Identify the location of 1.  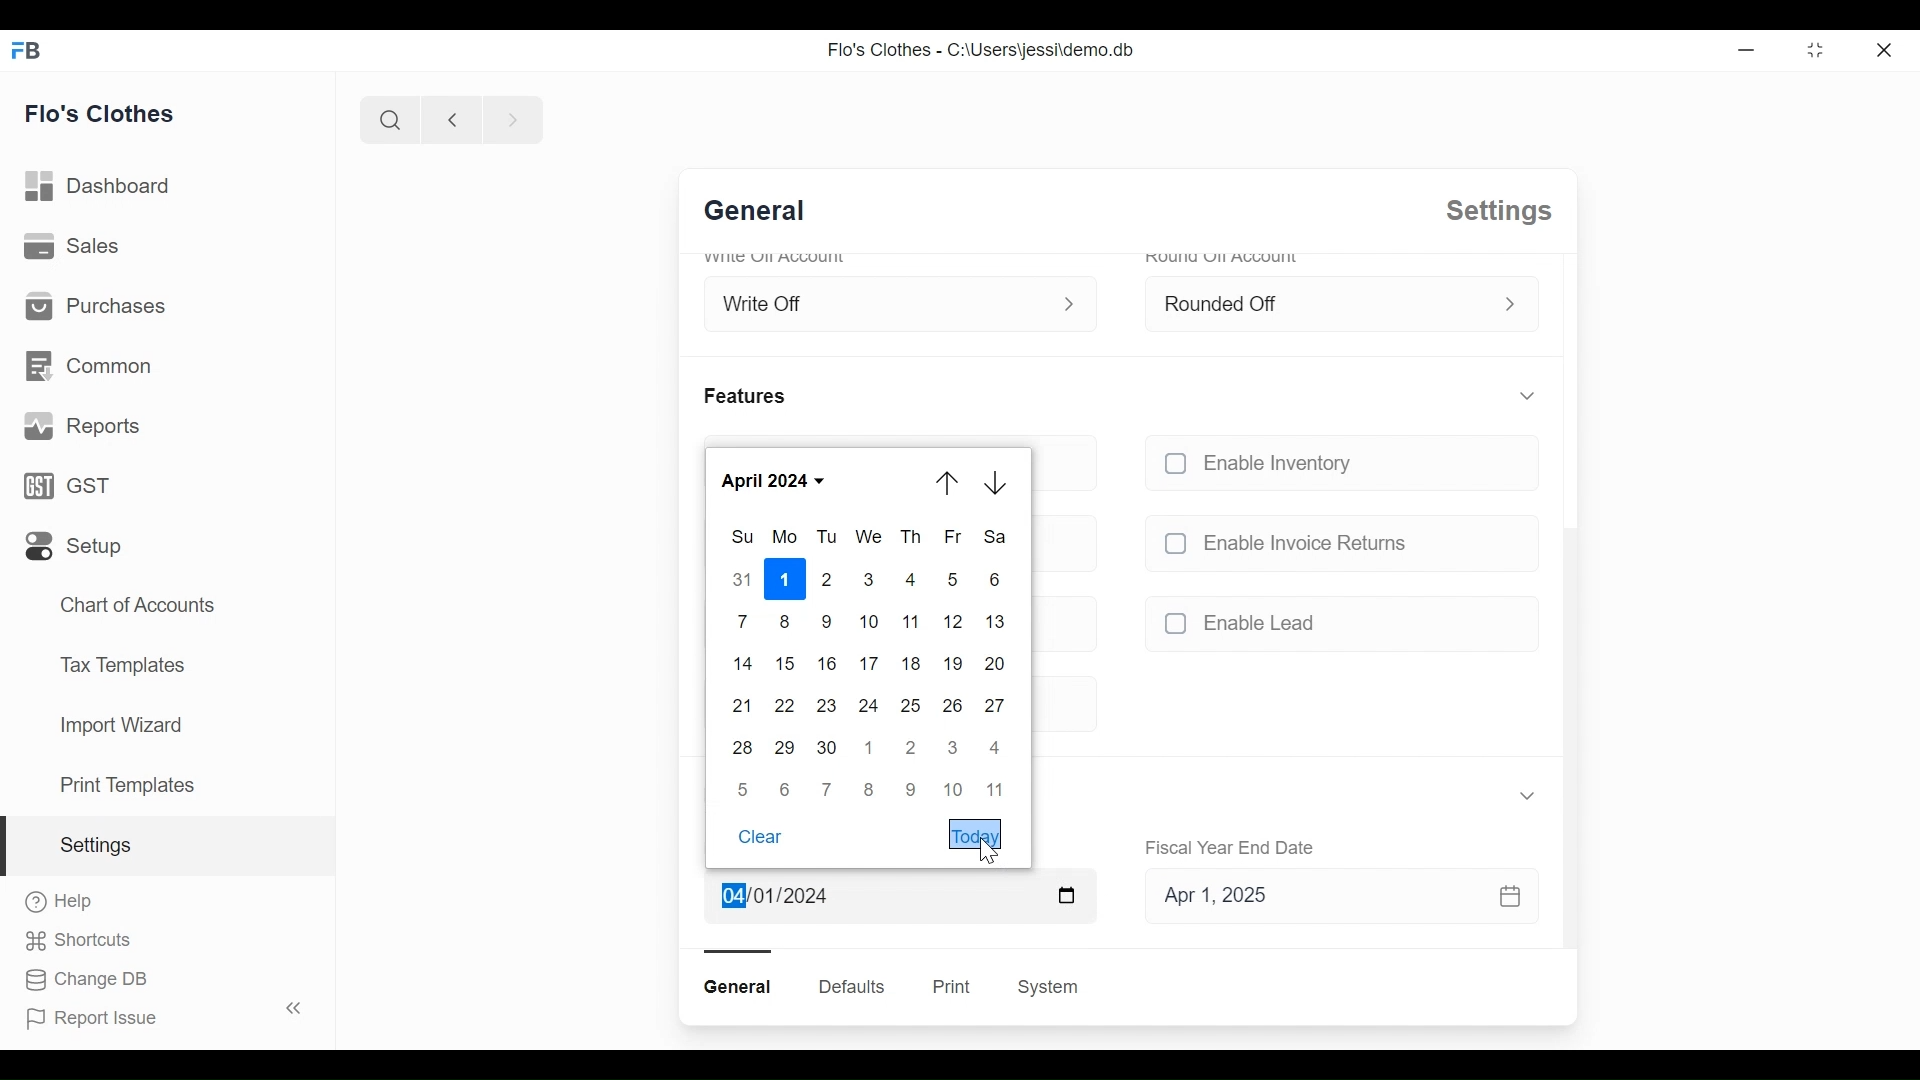
(872, 747).